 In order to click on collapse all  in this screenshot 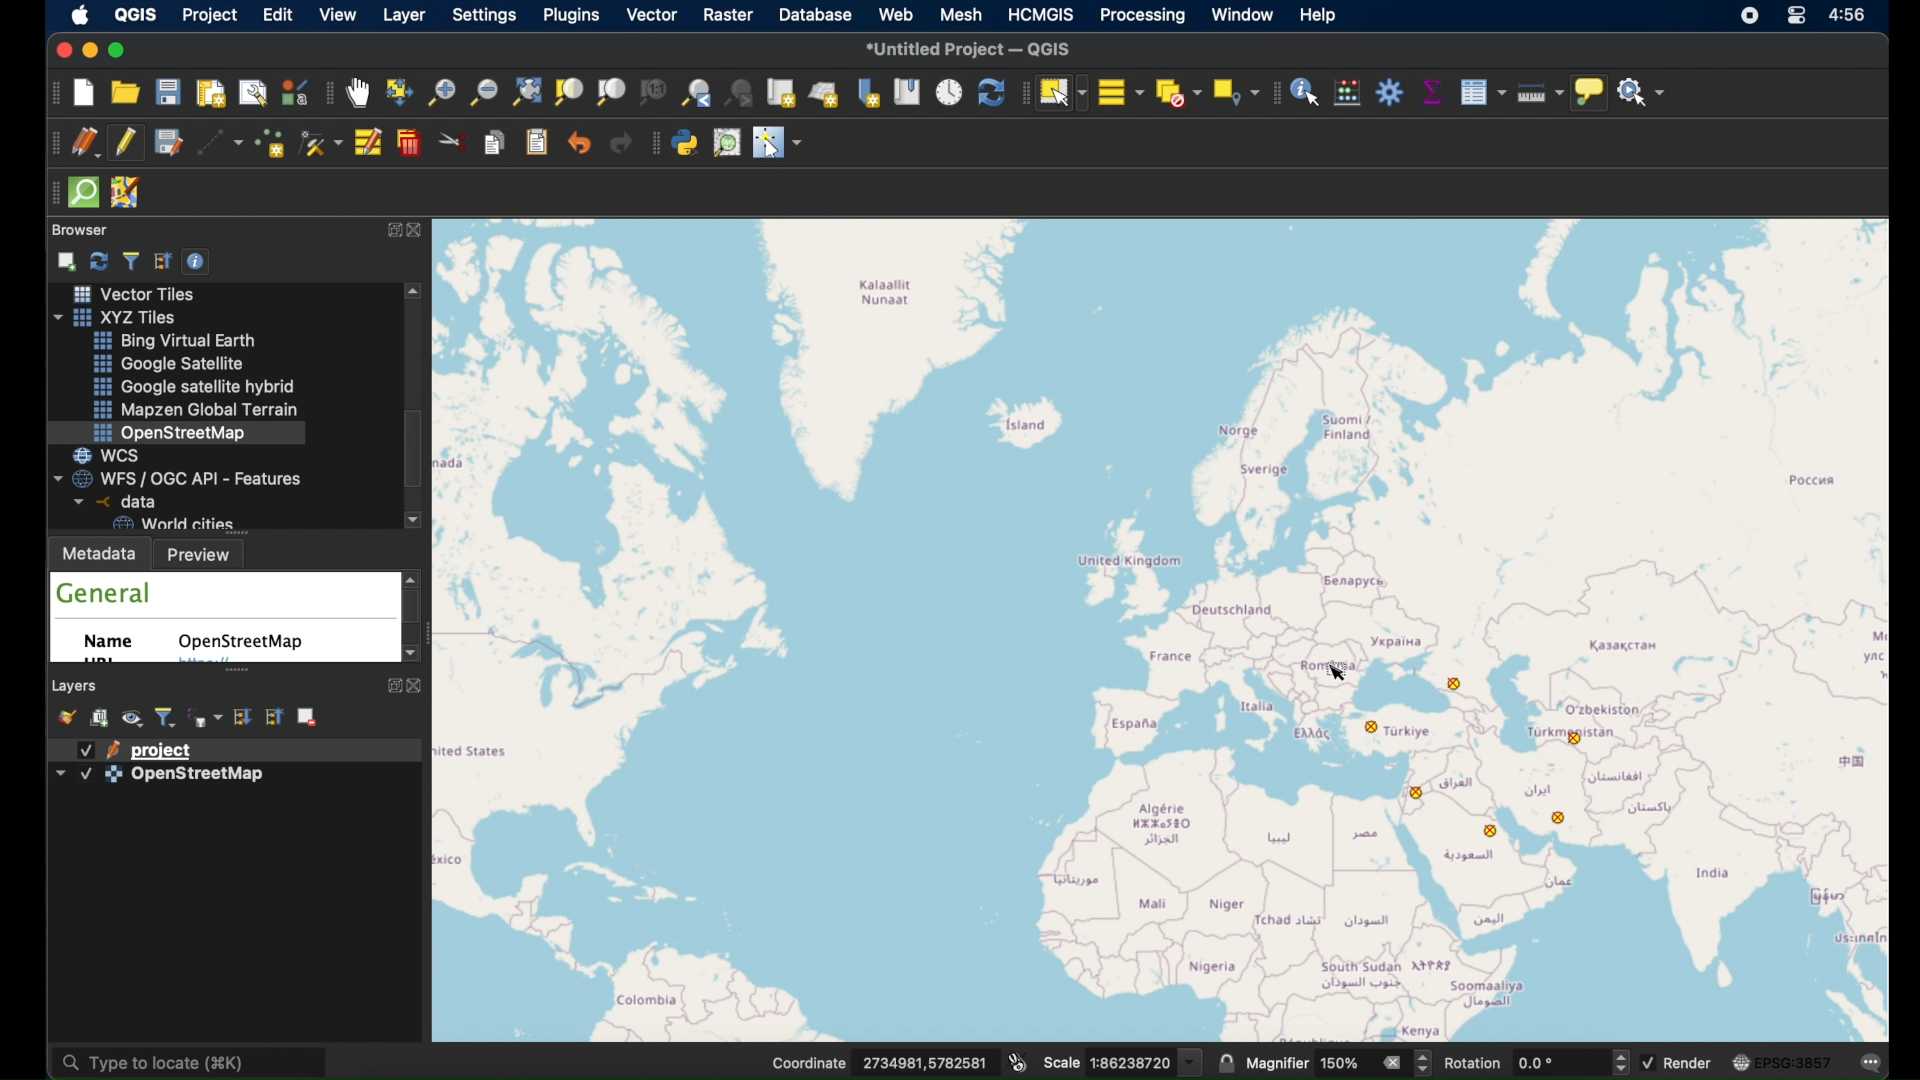, I will do `click(163, 259)`.